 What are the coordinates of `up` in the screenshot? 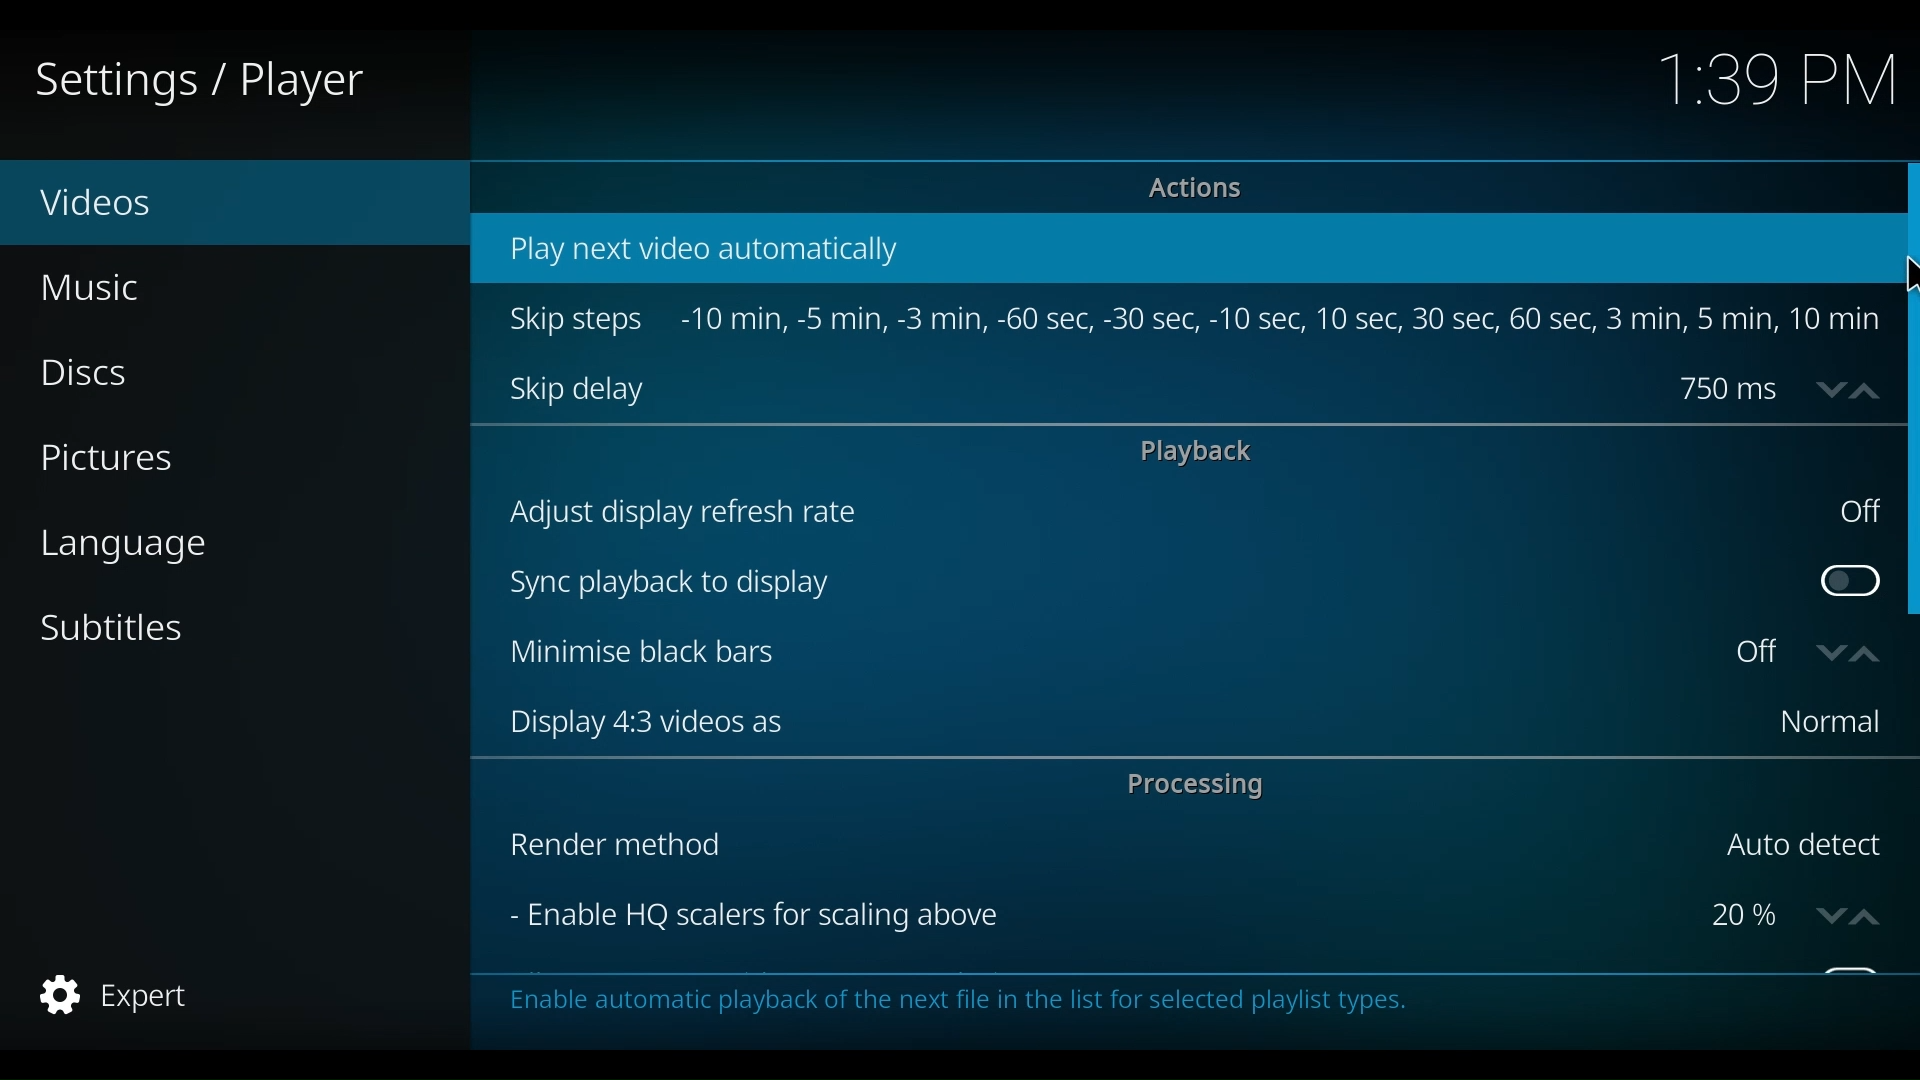 It's located at (1863, 651).